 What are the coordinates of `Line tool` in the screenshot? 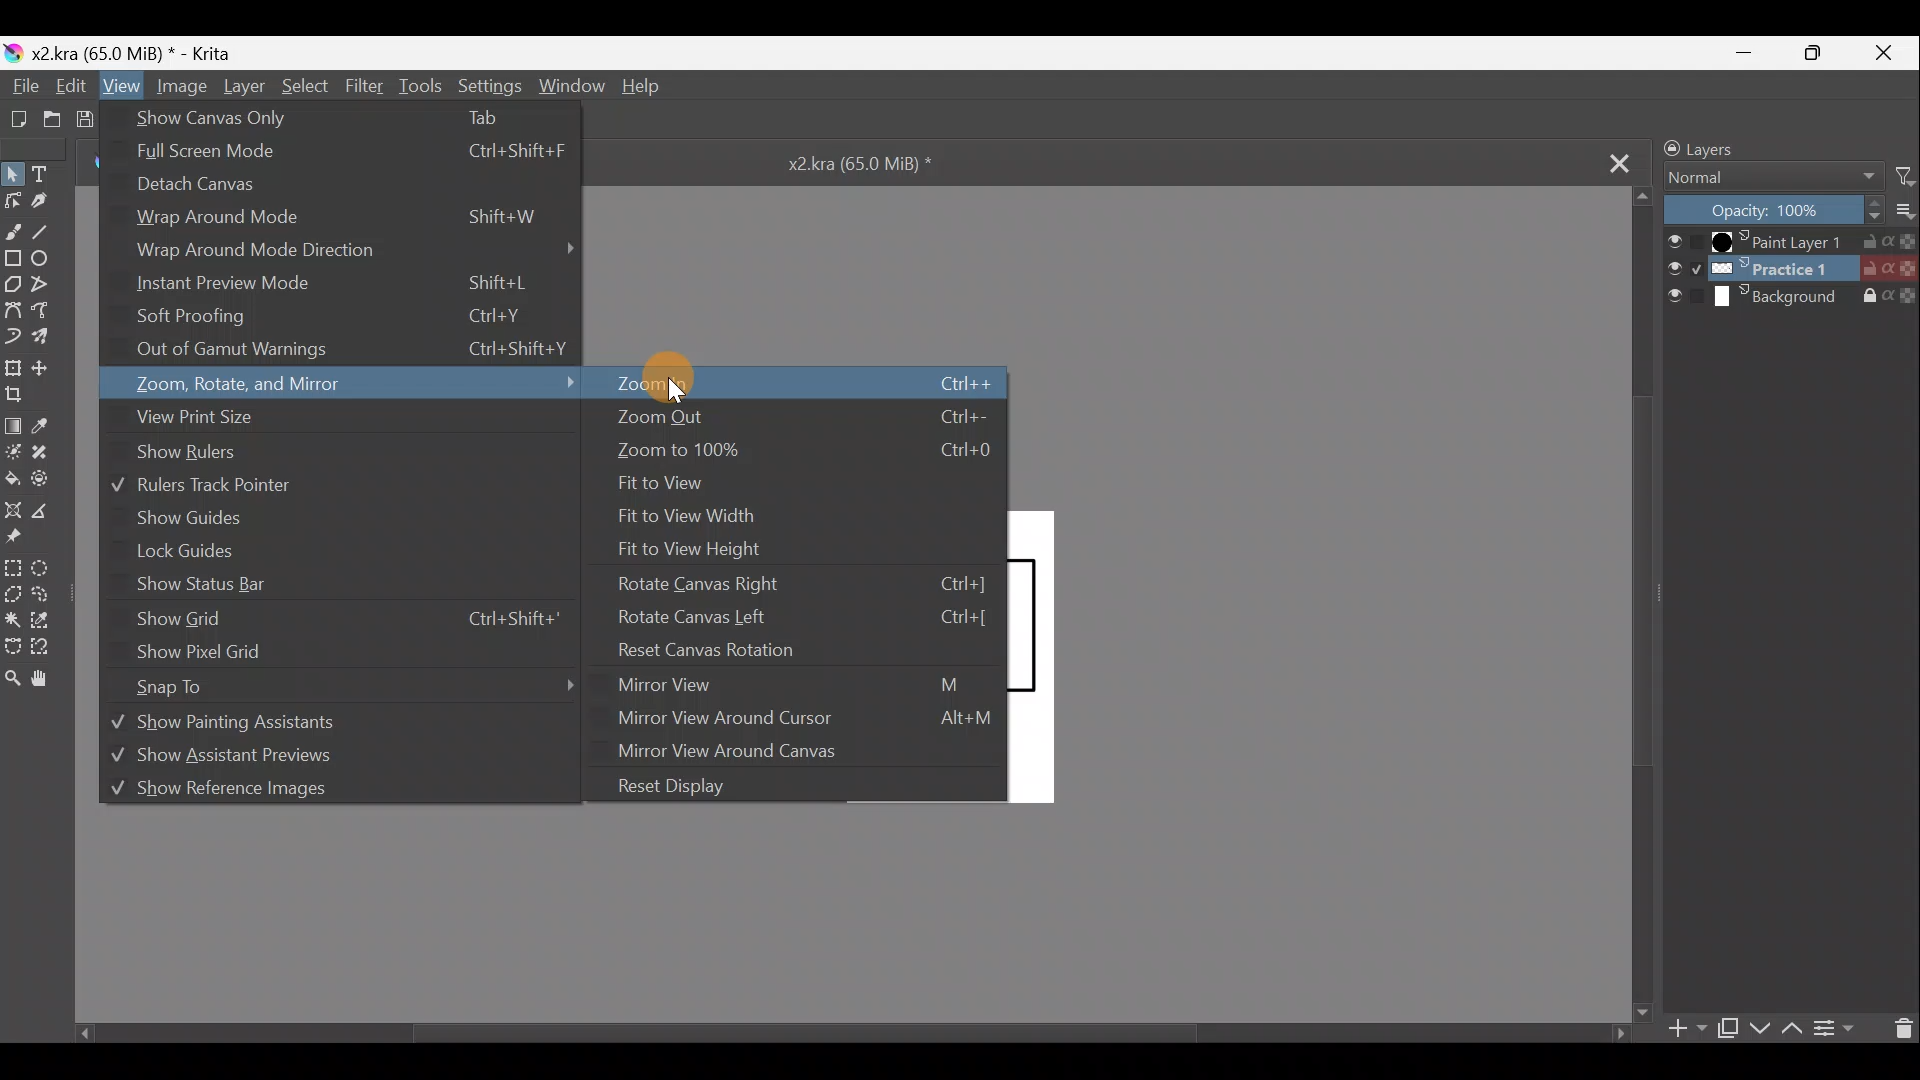 It's located at (47, 230).